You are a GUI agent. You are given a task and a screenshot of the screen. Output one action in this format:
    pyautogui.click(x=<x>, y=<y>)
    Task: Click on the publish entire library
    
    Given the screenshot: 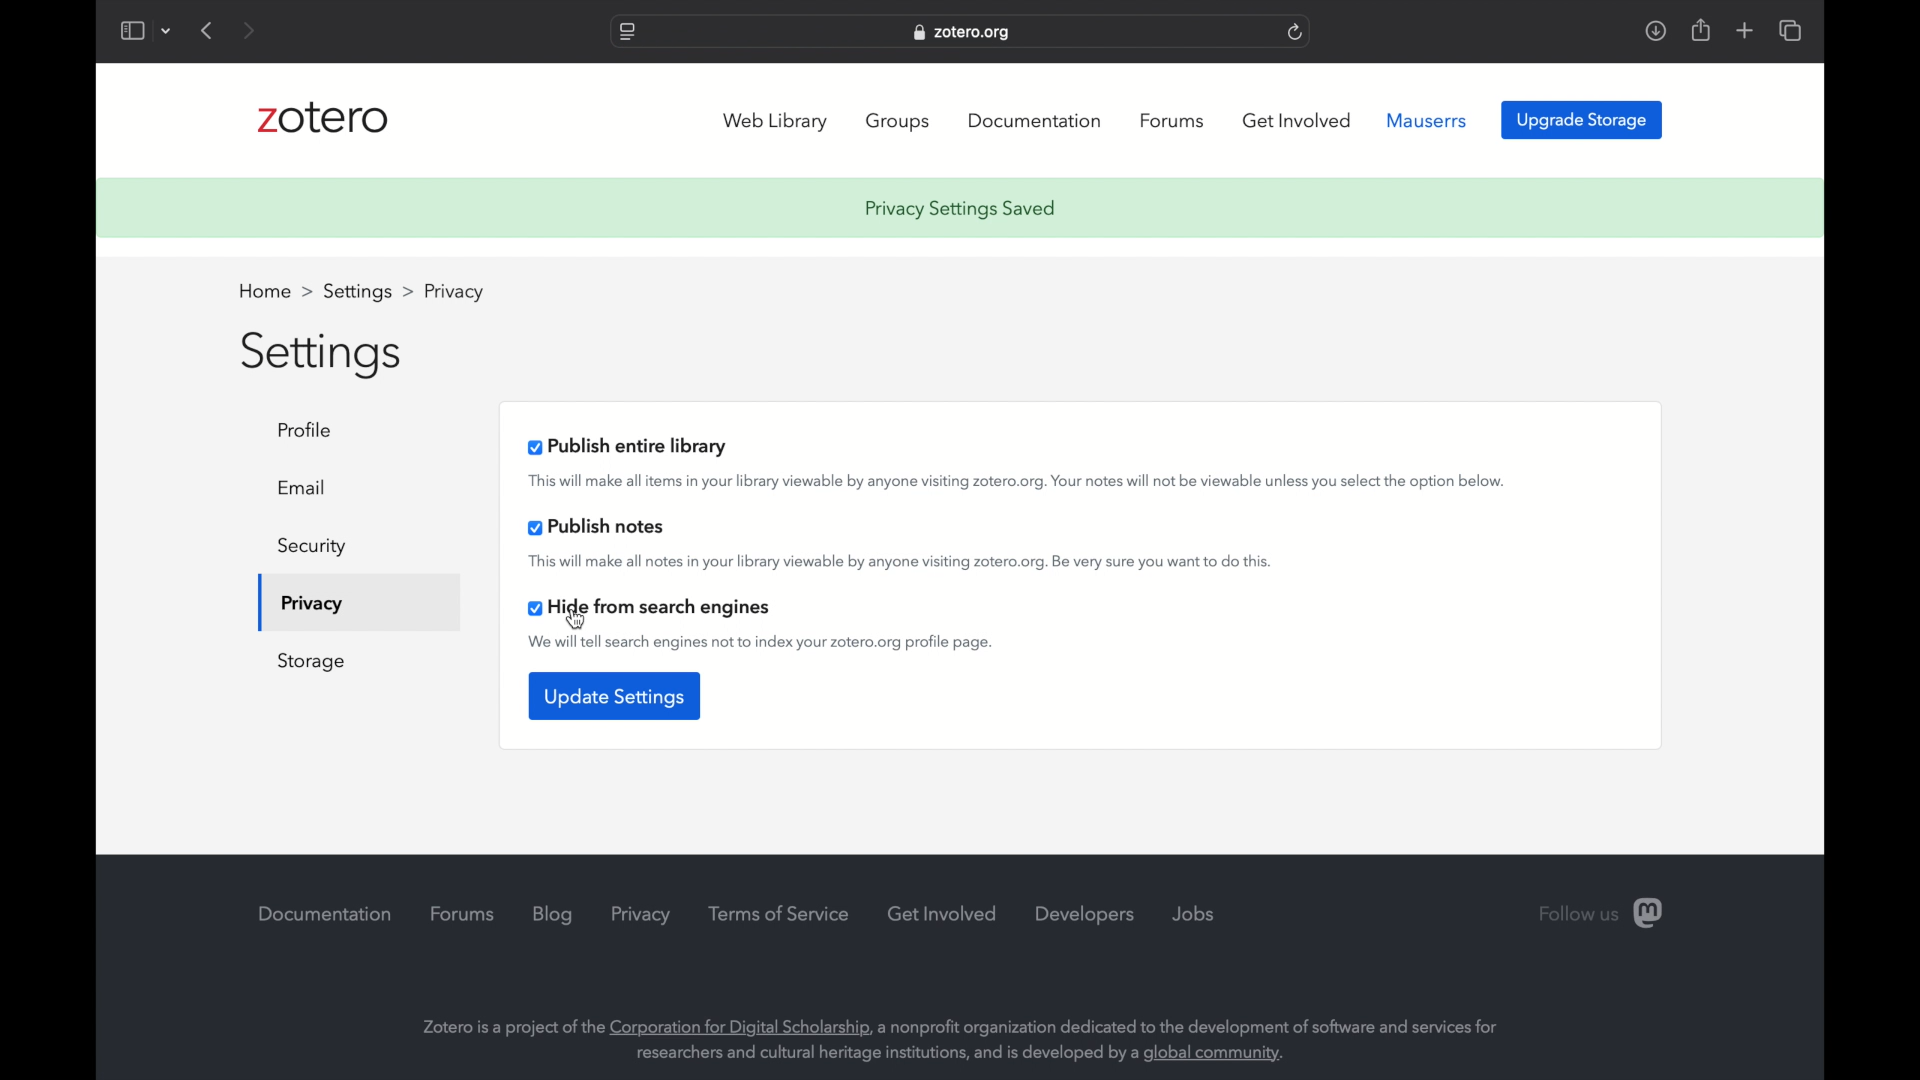 What is the action you would take?
    pyautogui.click(x=626, y=446)
    